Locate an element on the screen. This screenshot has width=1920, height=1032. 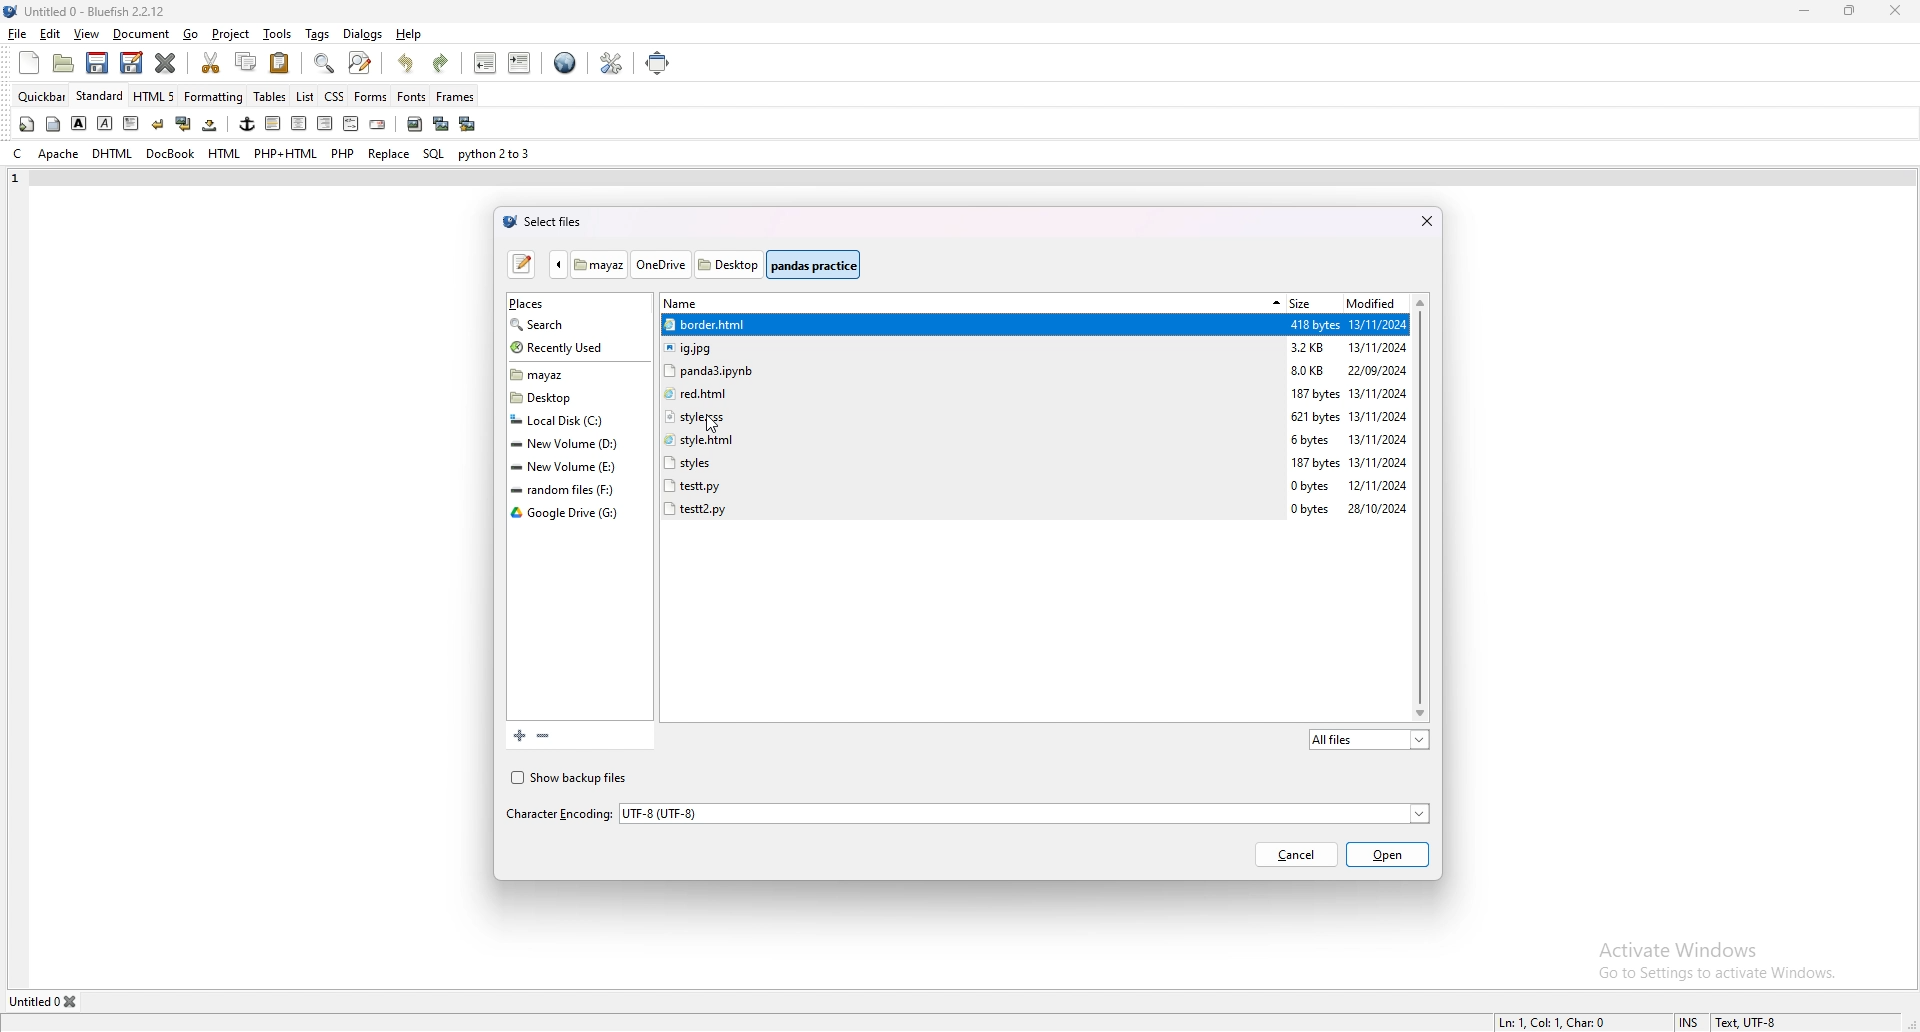
INS is located at coordinates (1692, 1022).